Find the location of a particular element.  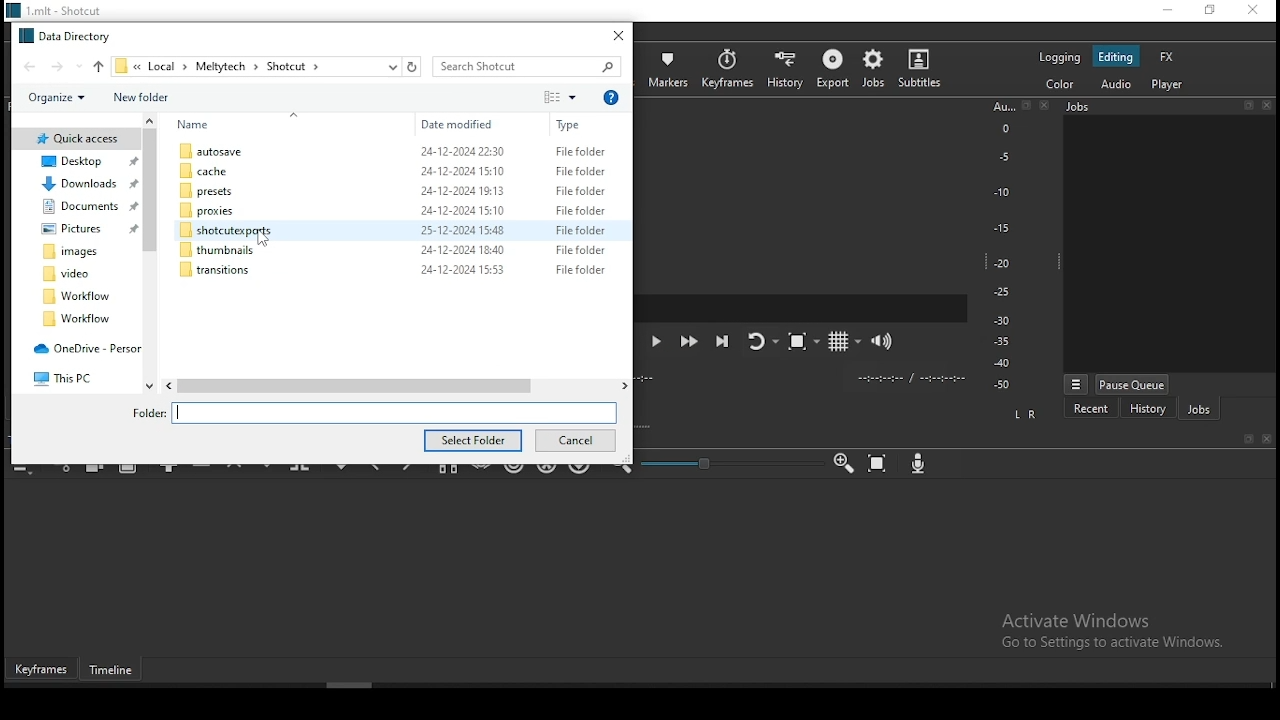

minimize is located at coordinates (1163, 10).